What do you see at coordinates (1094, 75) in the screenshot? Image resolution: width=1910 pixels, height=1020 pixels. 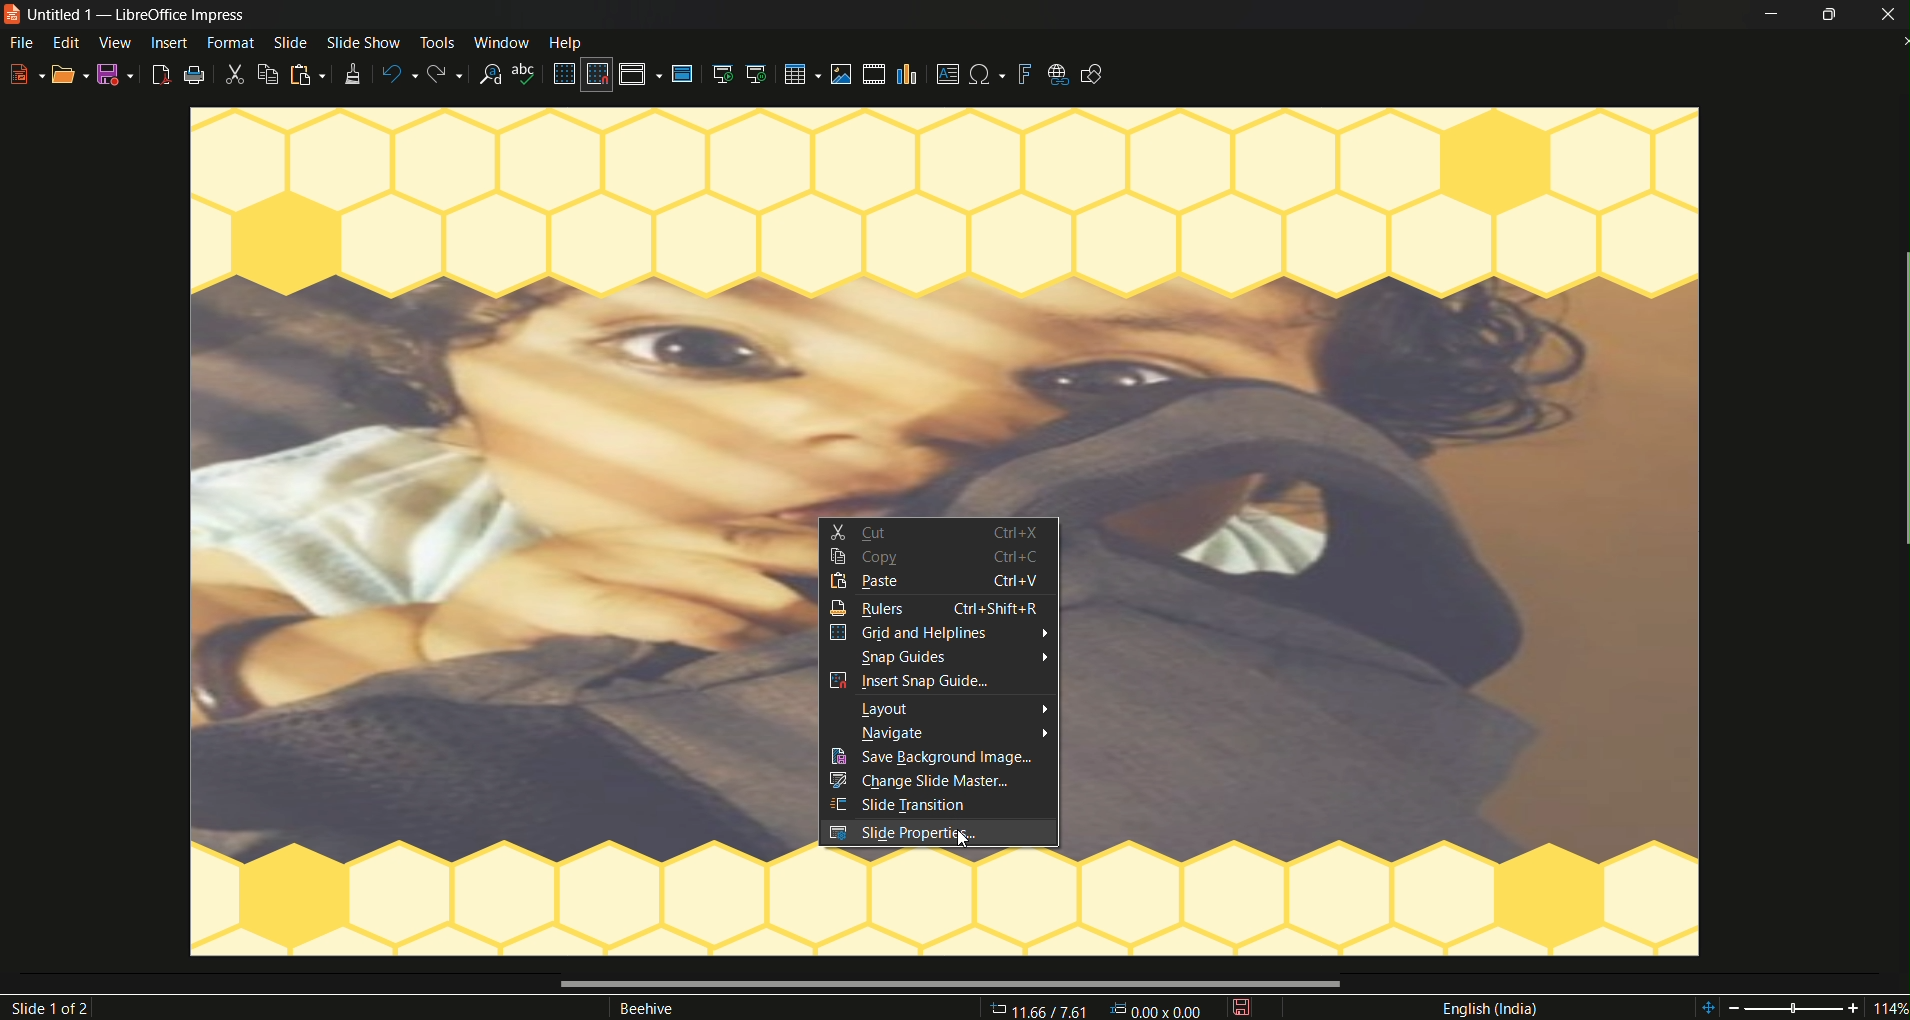 I see `show draw functions` at bounding box center [1094, 75].